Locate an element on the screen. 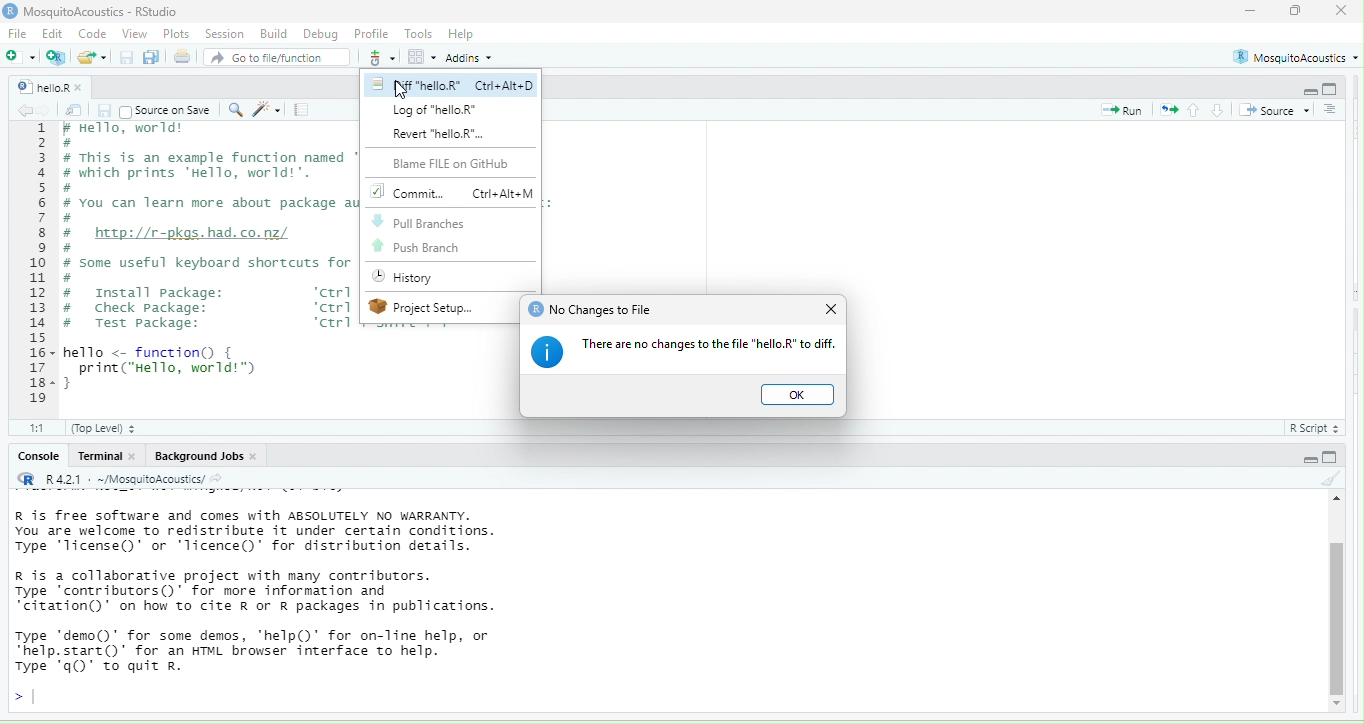  info logo is located at coordinates (546, 352).